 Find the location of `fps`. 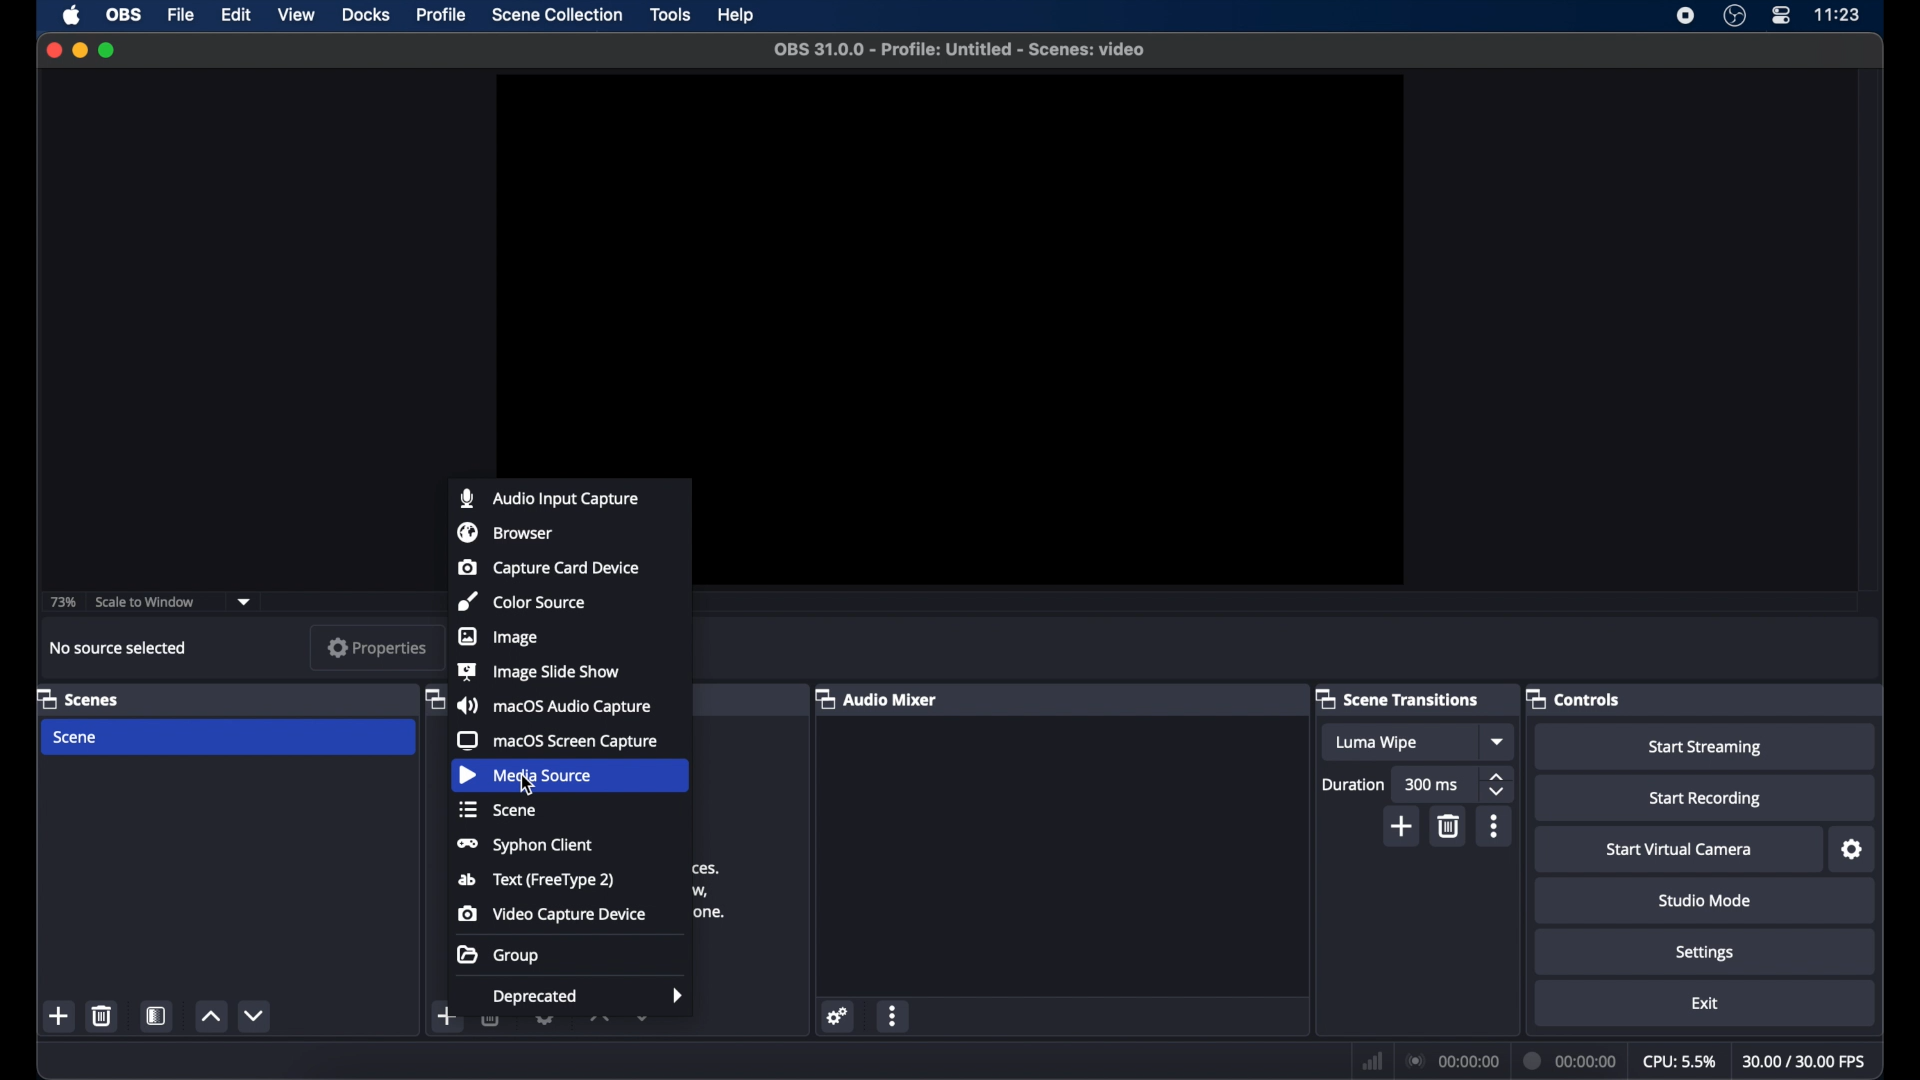

fps is located at coordinates (1807, 1061).